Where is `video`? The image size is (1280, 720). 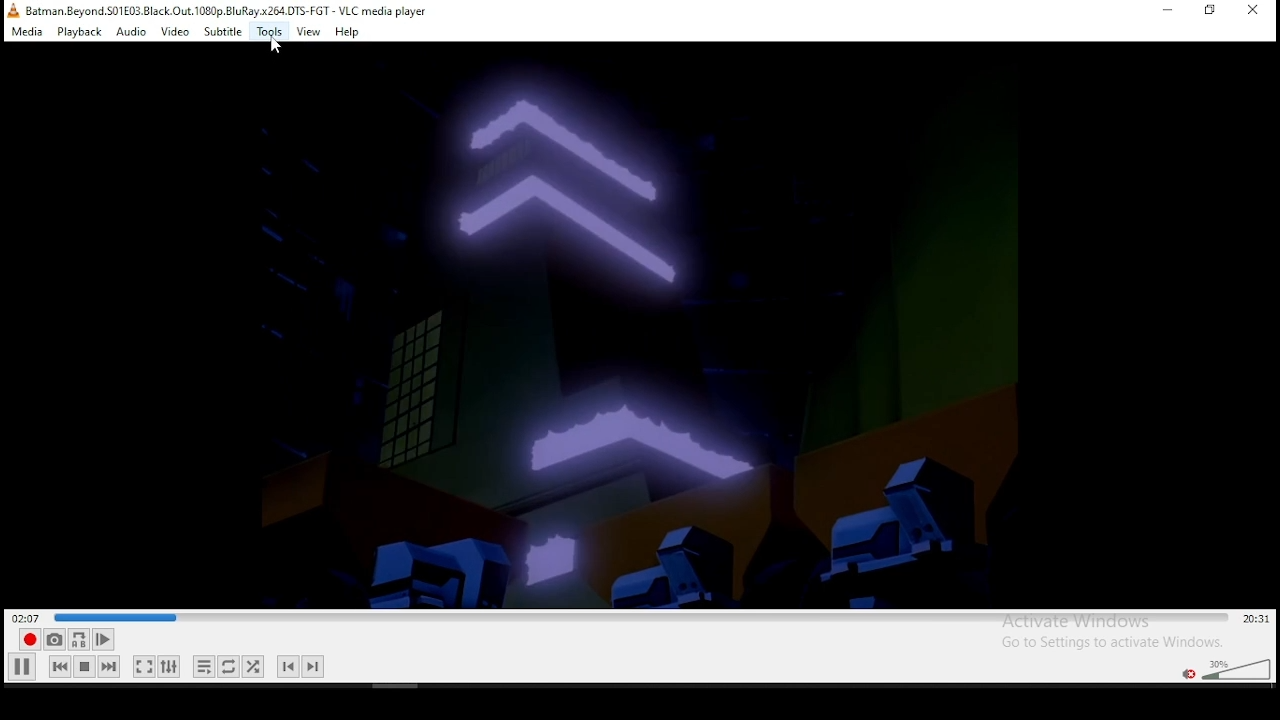 video is located at coordinates (641, 325).